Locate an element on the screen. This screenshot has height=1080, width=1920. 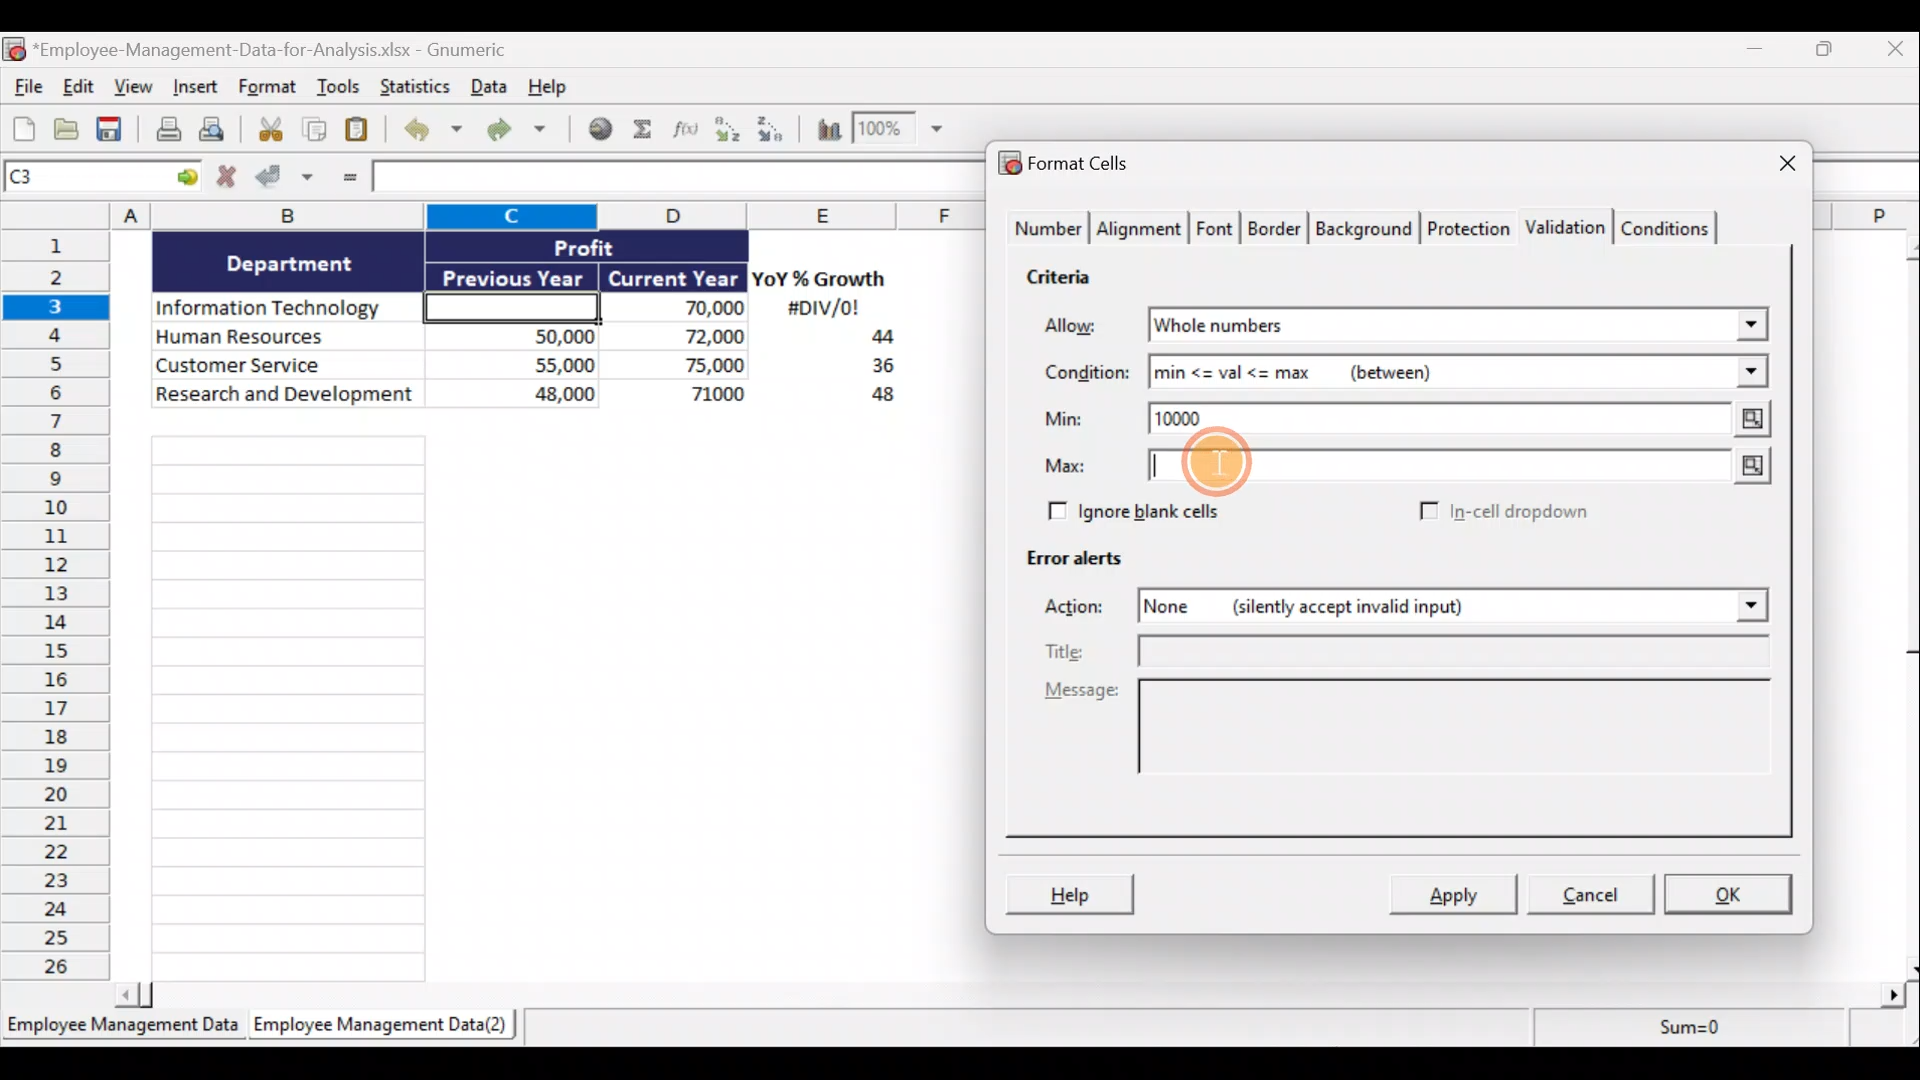
Max value is located at coordinates (1462, 468).